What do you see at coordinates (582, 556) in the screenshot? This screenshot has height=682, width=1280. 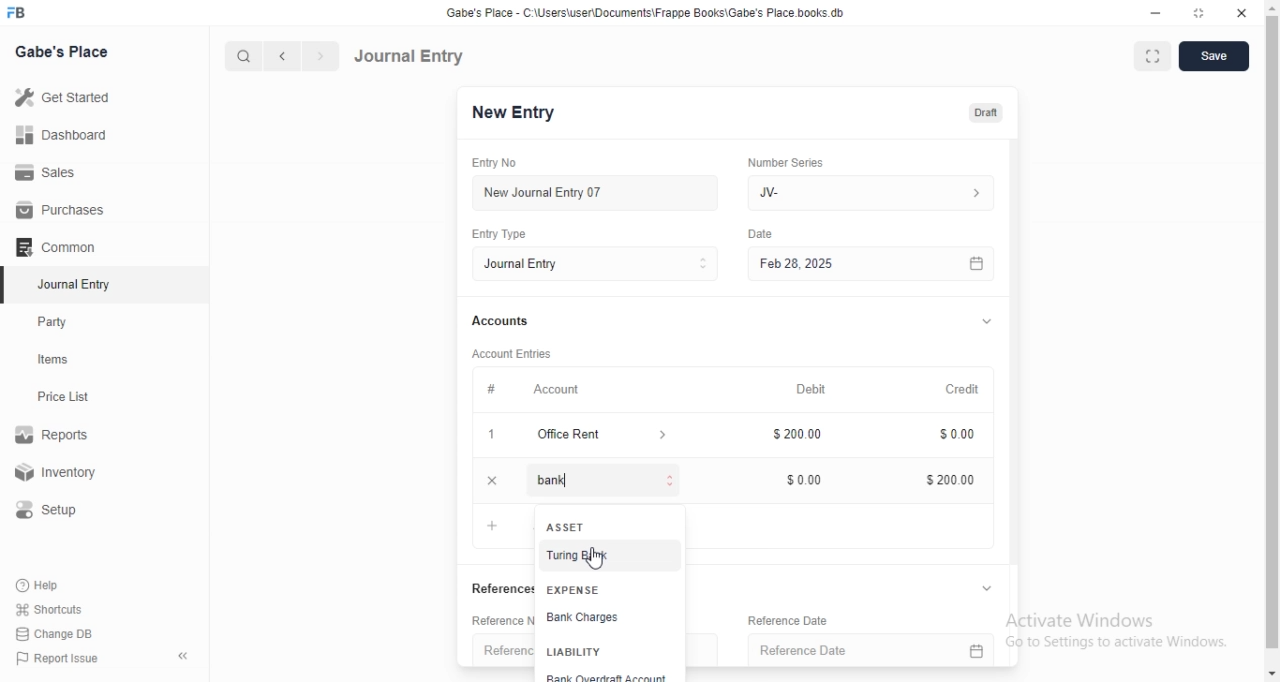 I see `Turing Bank` at bounding box center [582, 556].